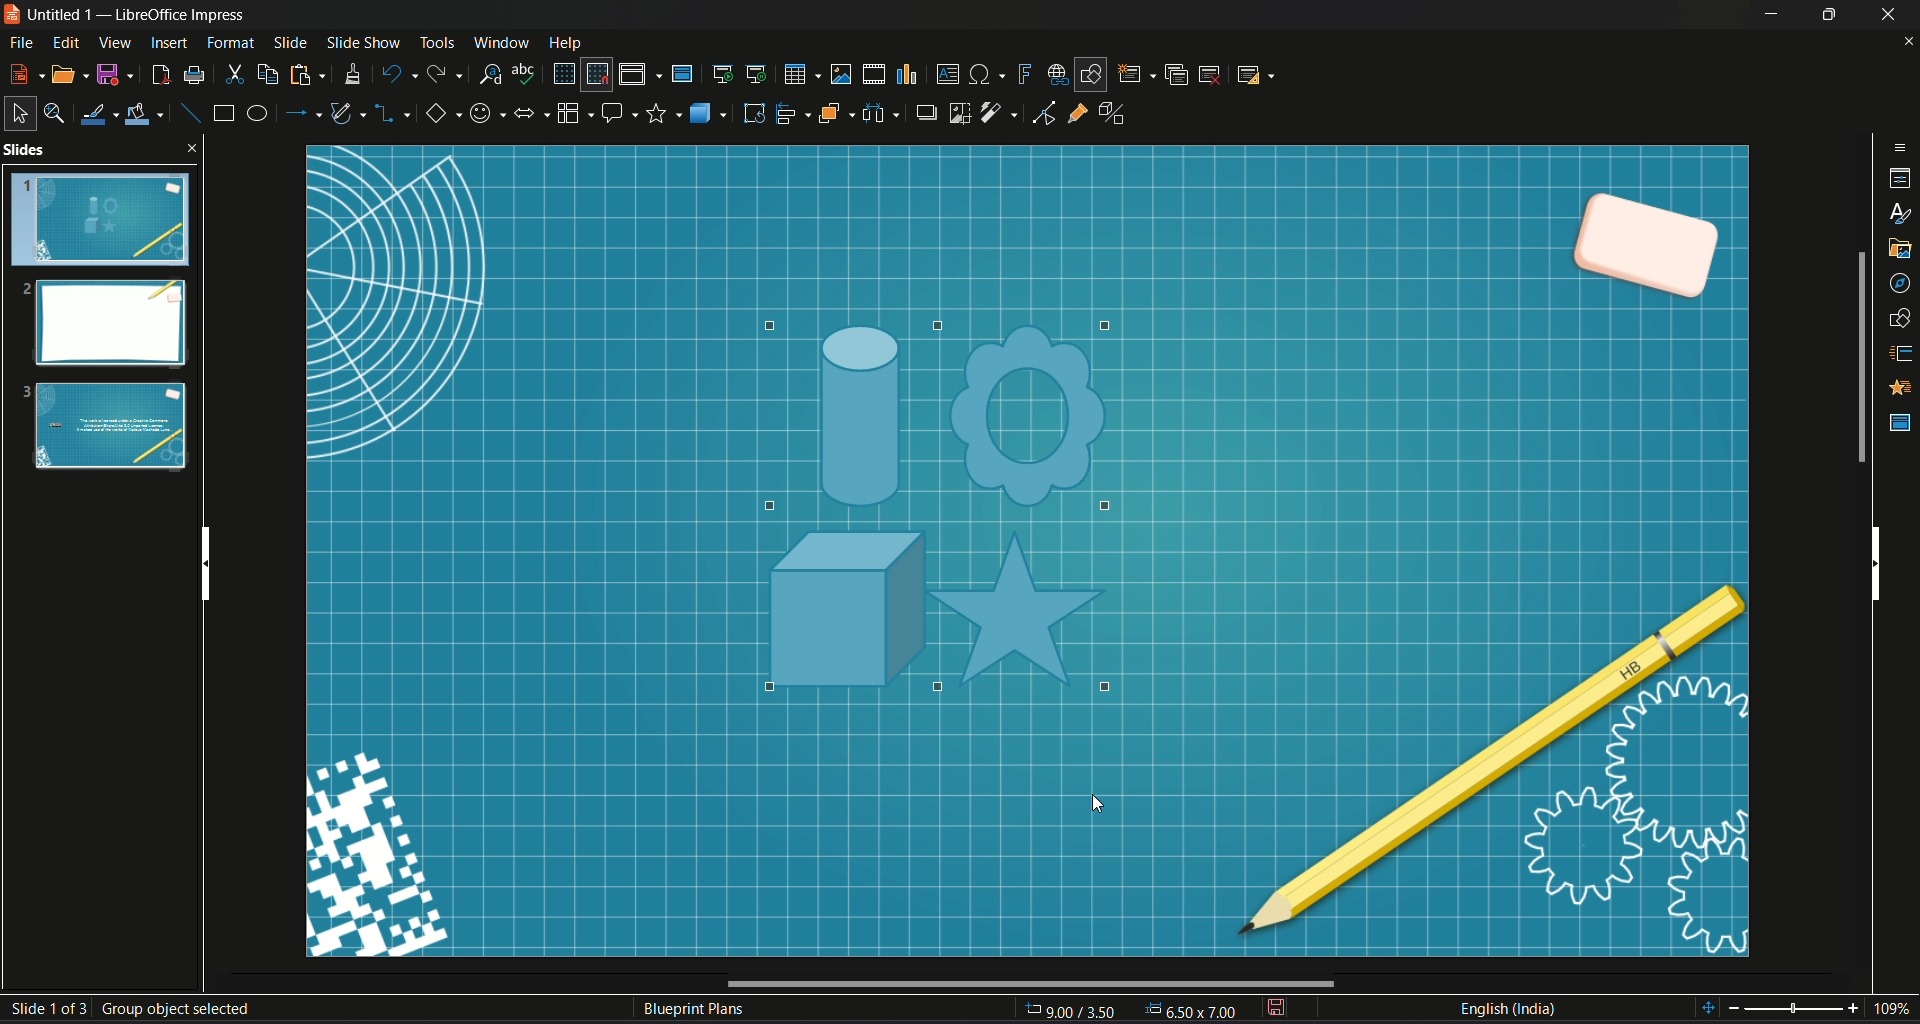 This screenshot has height=1024, width=1920. Describe the element at coordinates (441, 115) in the screenshot. I see `basic shape` at that location.